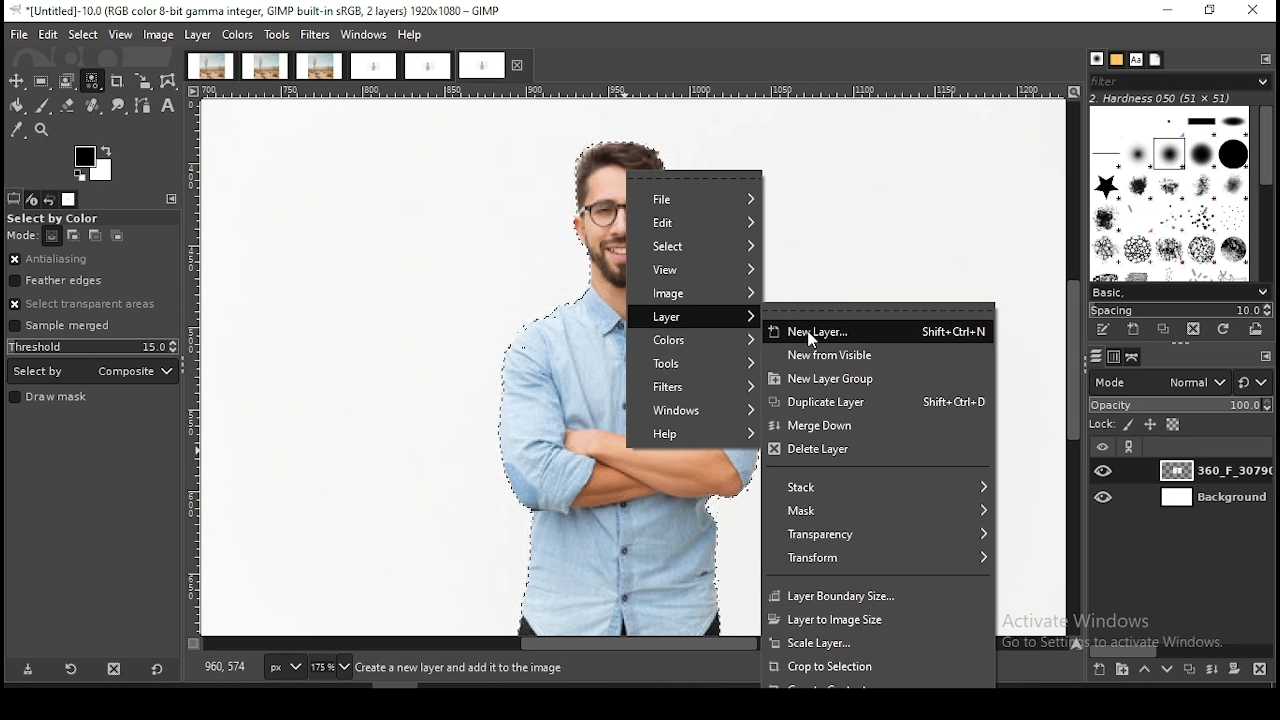  What do you see at coordinates (879, 593) in the screenshot?
I see `layer boundary` at bounding box center [879, 593].